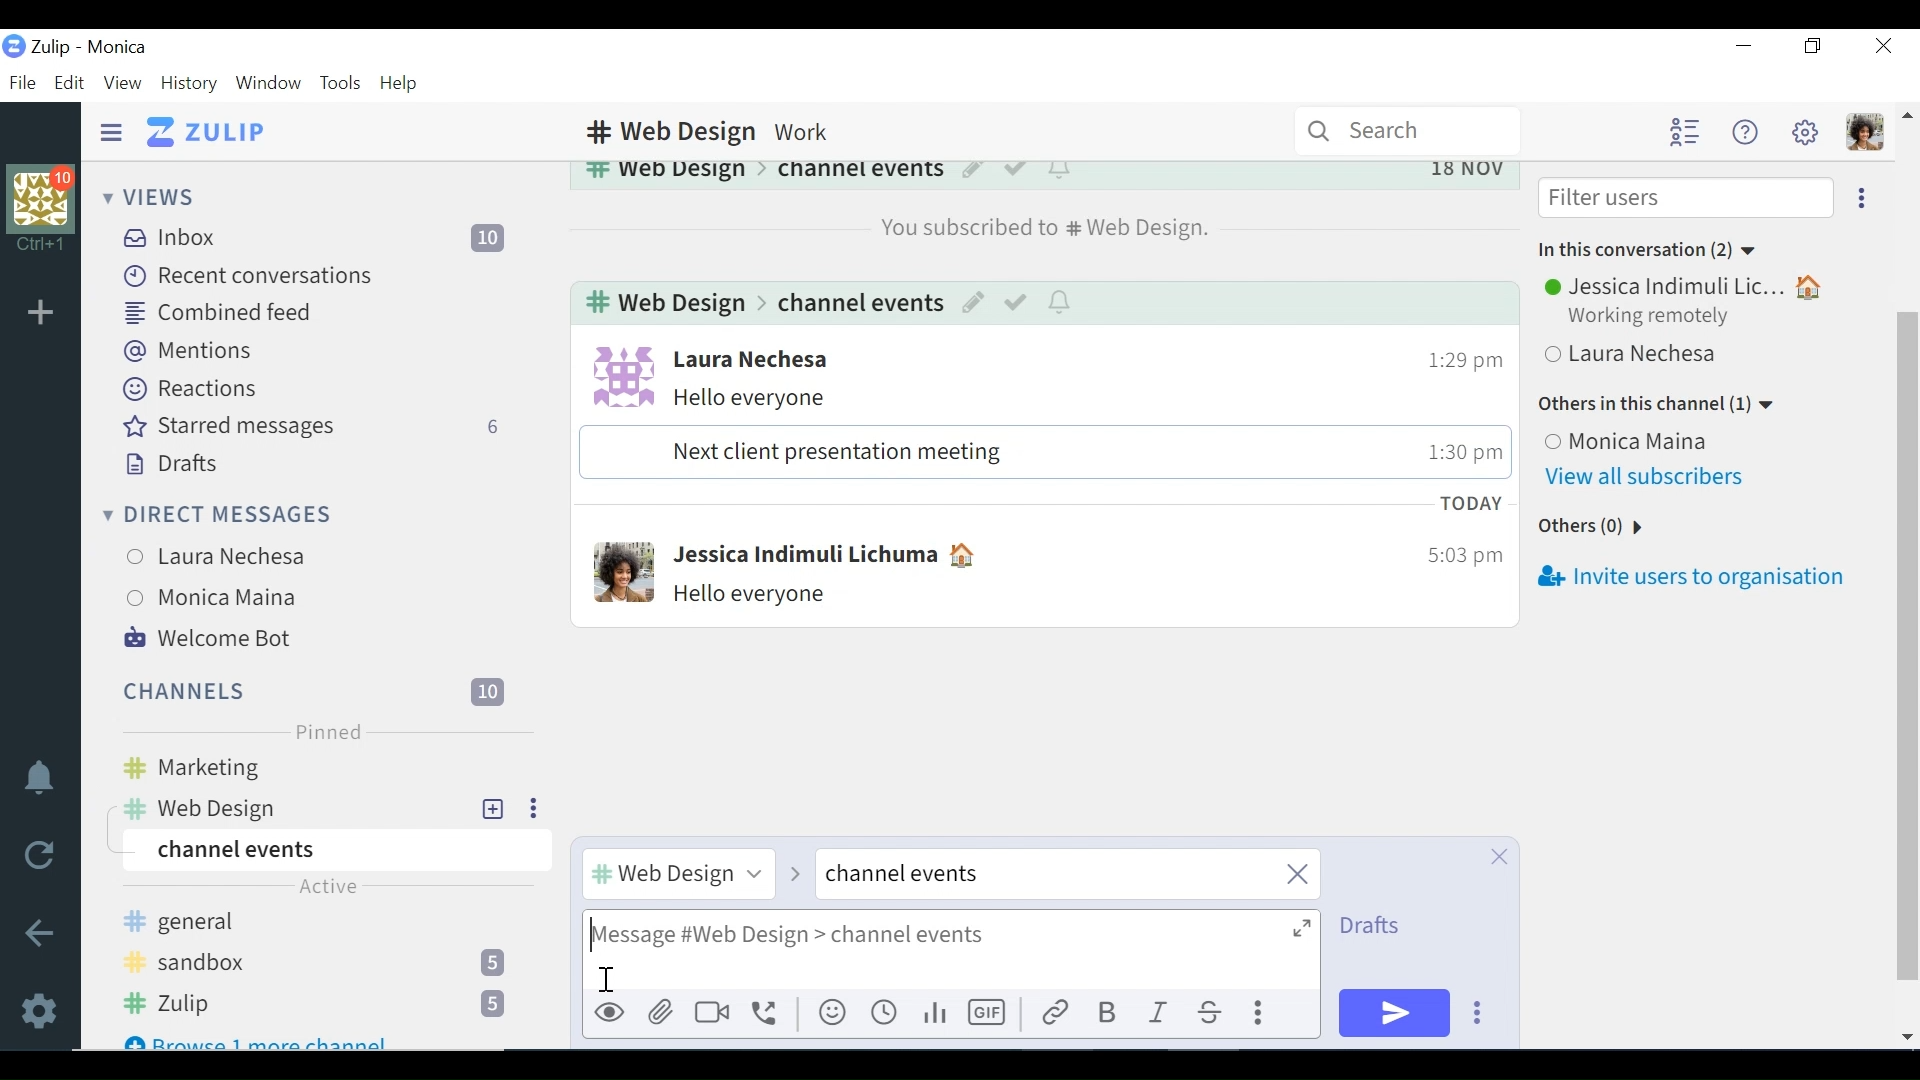  Describe the element at coordinates (44, 197) in the screenshot. I see `Organisation profile` at that location.